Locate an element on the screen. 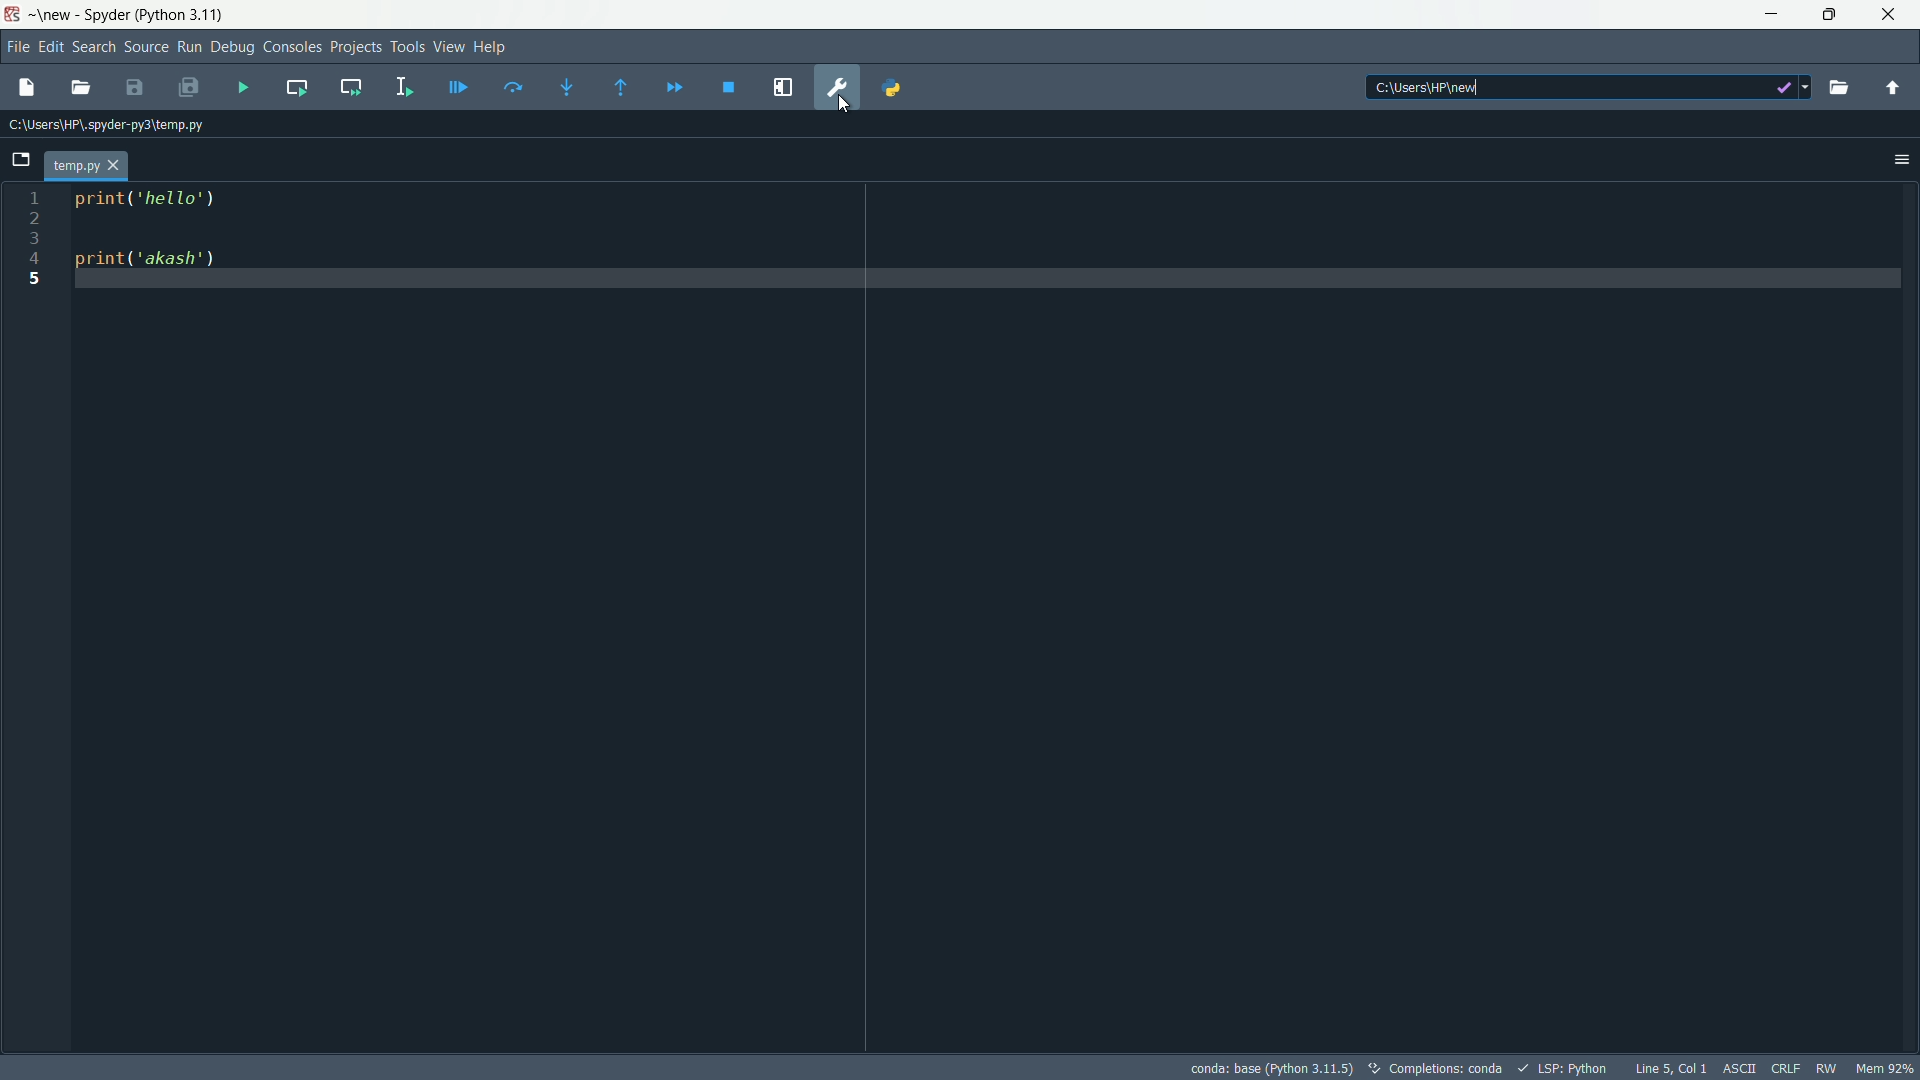 The width and height of the screenshot is (1920, 1080). consoles menu is located at coordinates (293, 48).